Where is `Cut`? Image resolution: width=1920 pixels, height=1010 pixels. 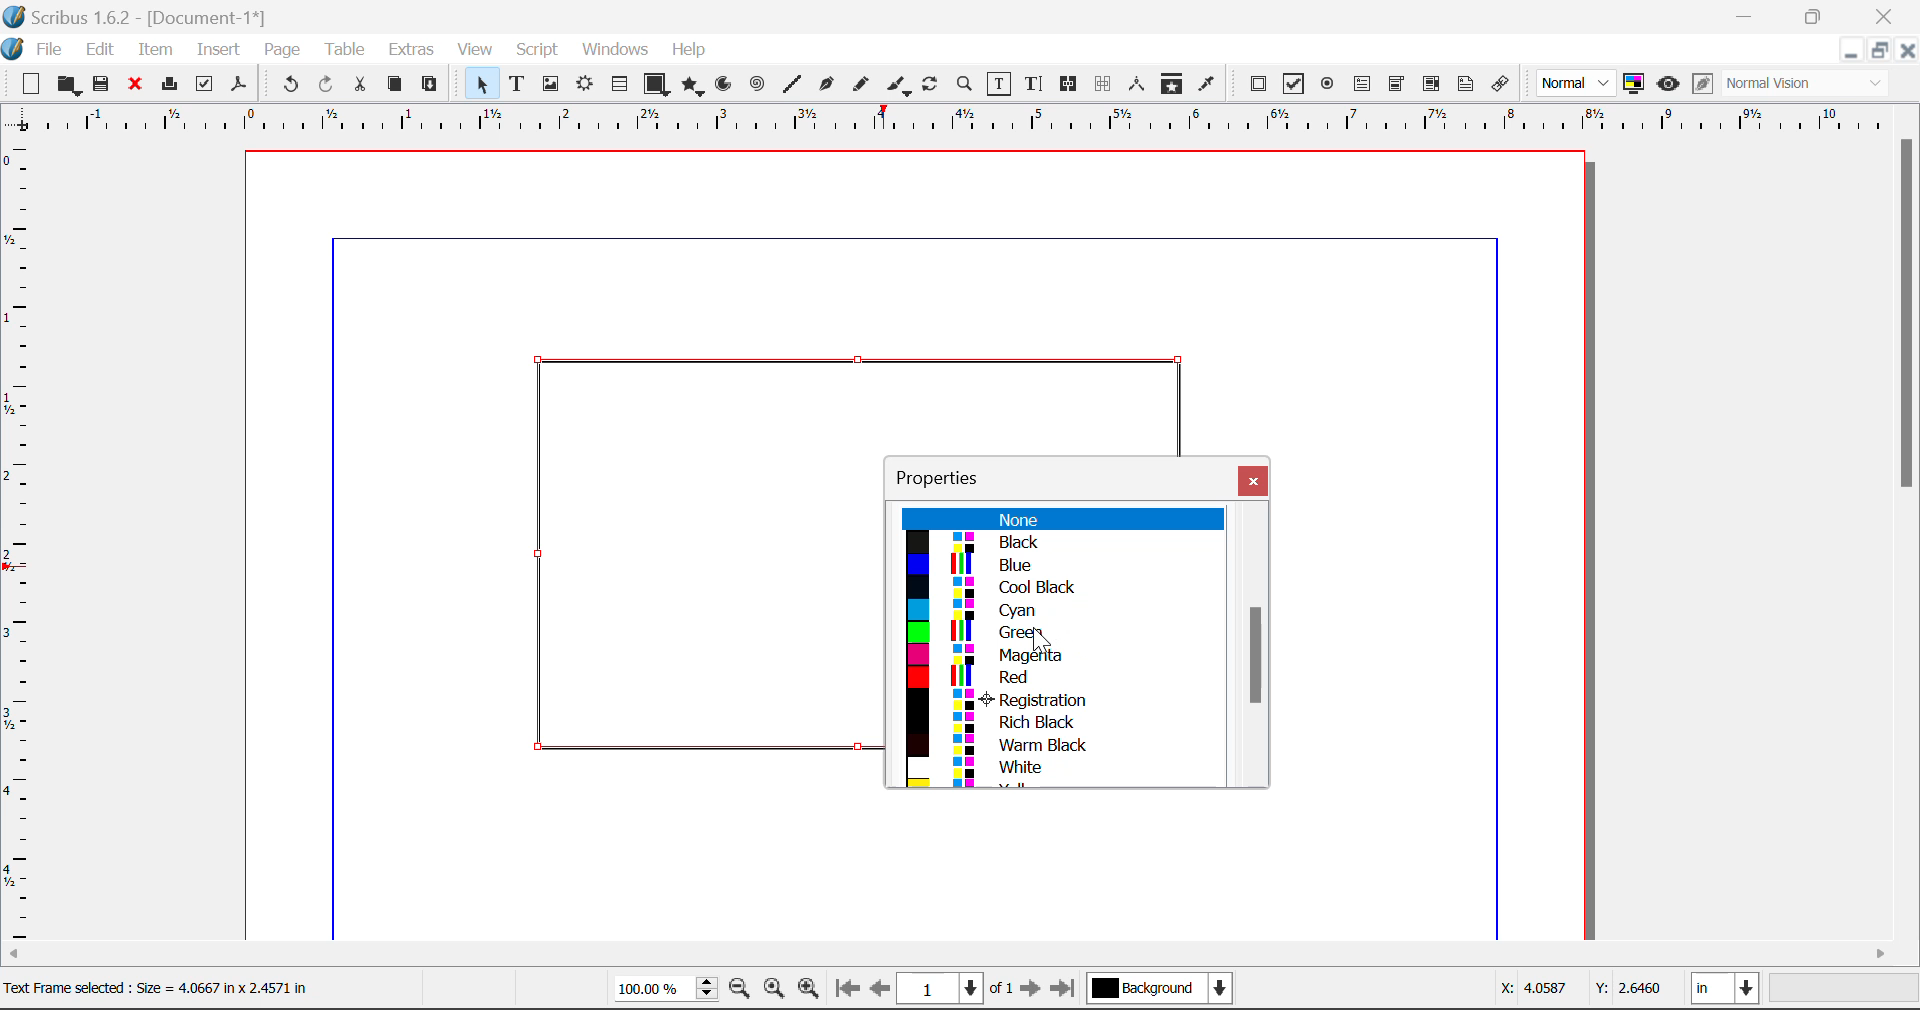 Cut is located at coordinates (362, 84).